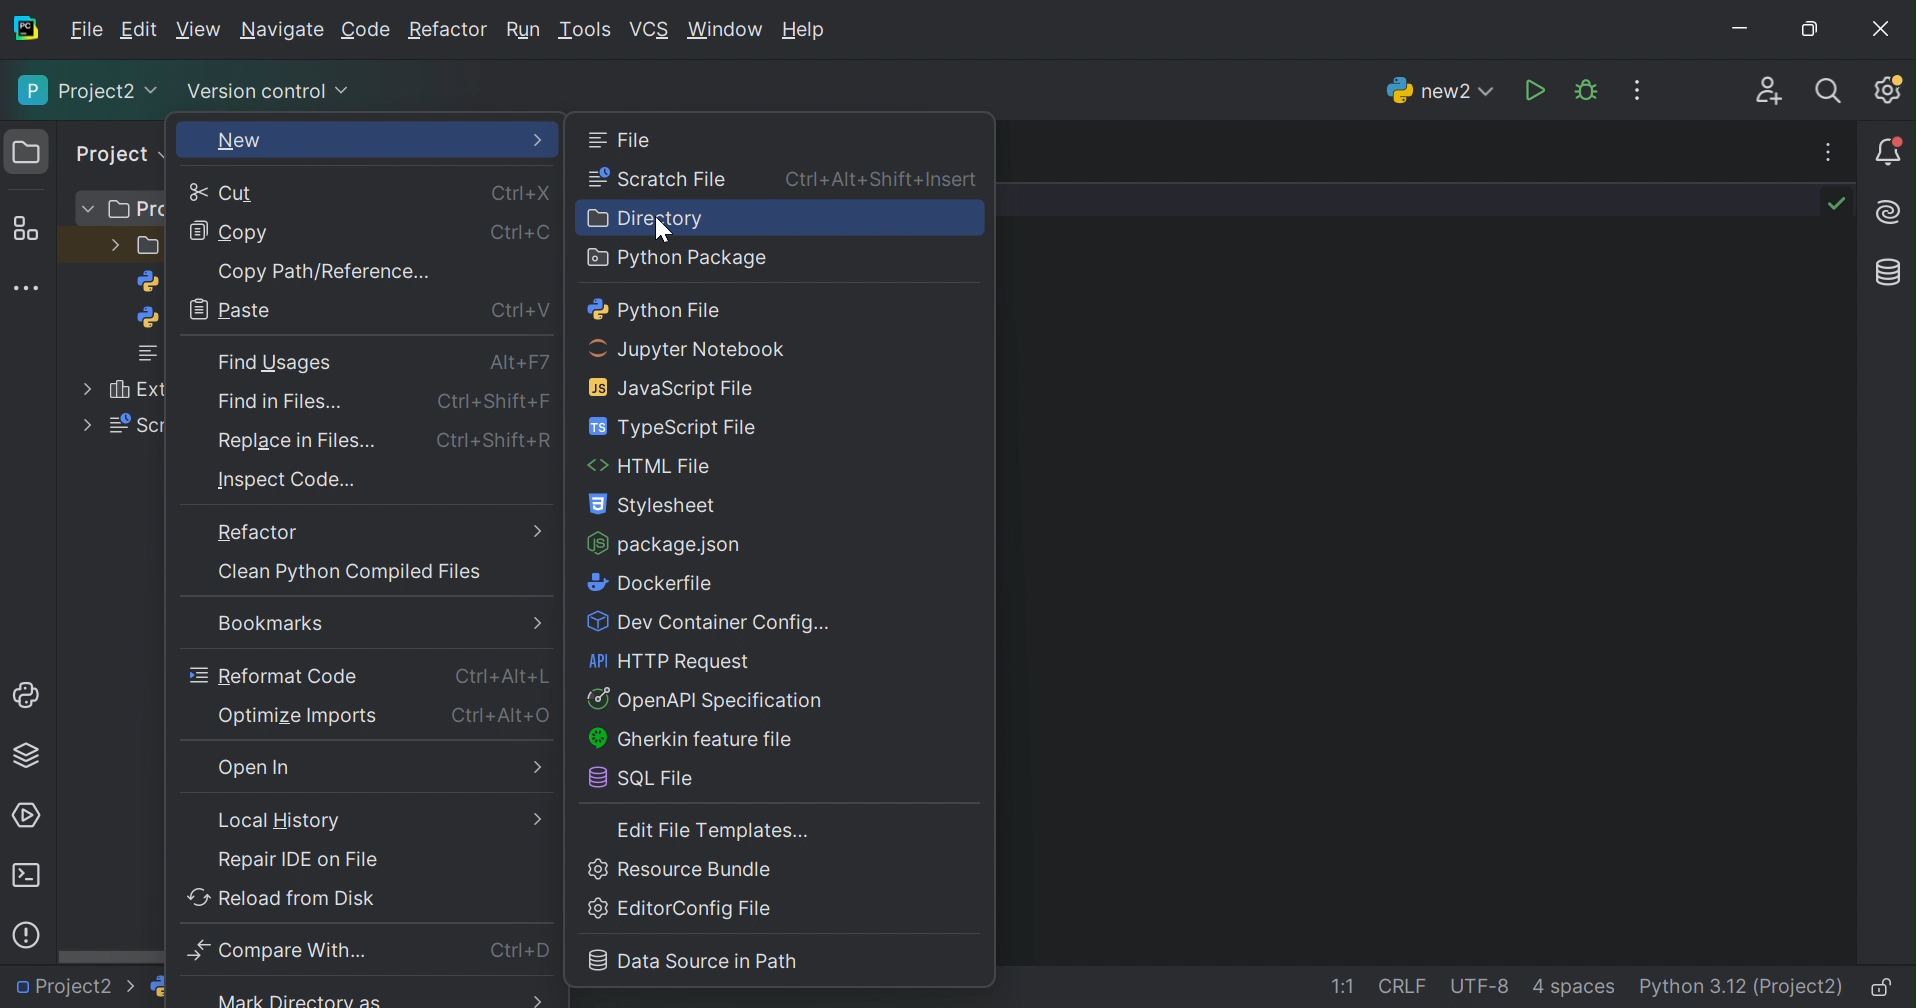  Describe the element at coordinates (25, 28) in the screenshot. I see `PyCharm icon` at that location.